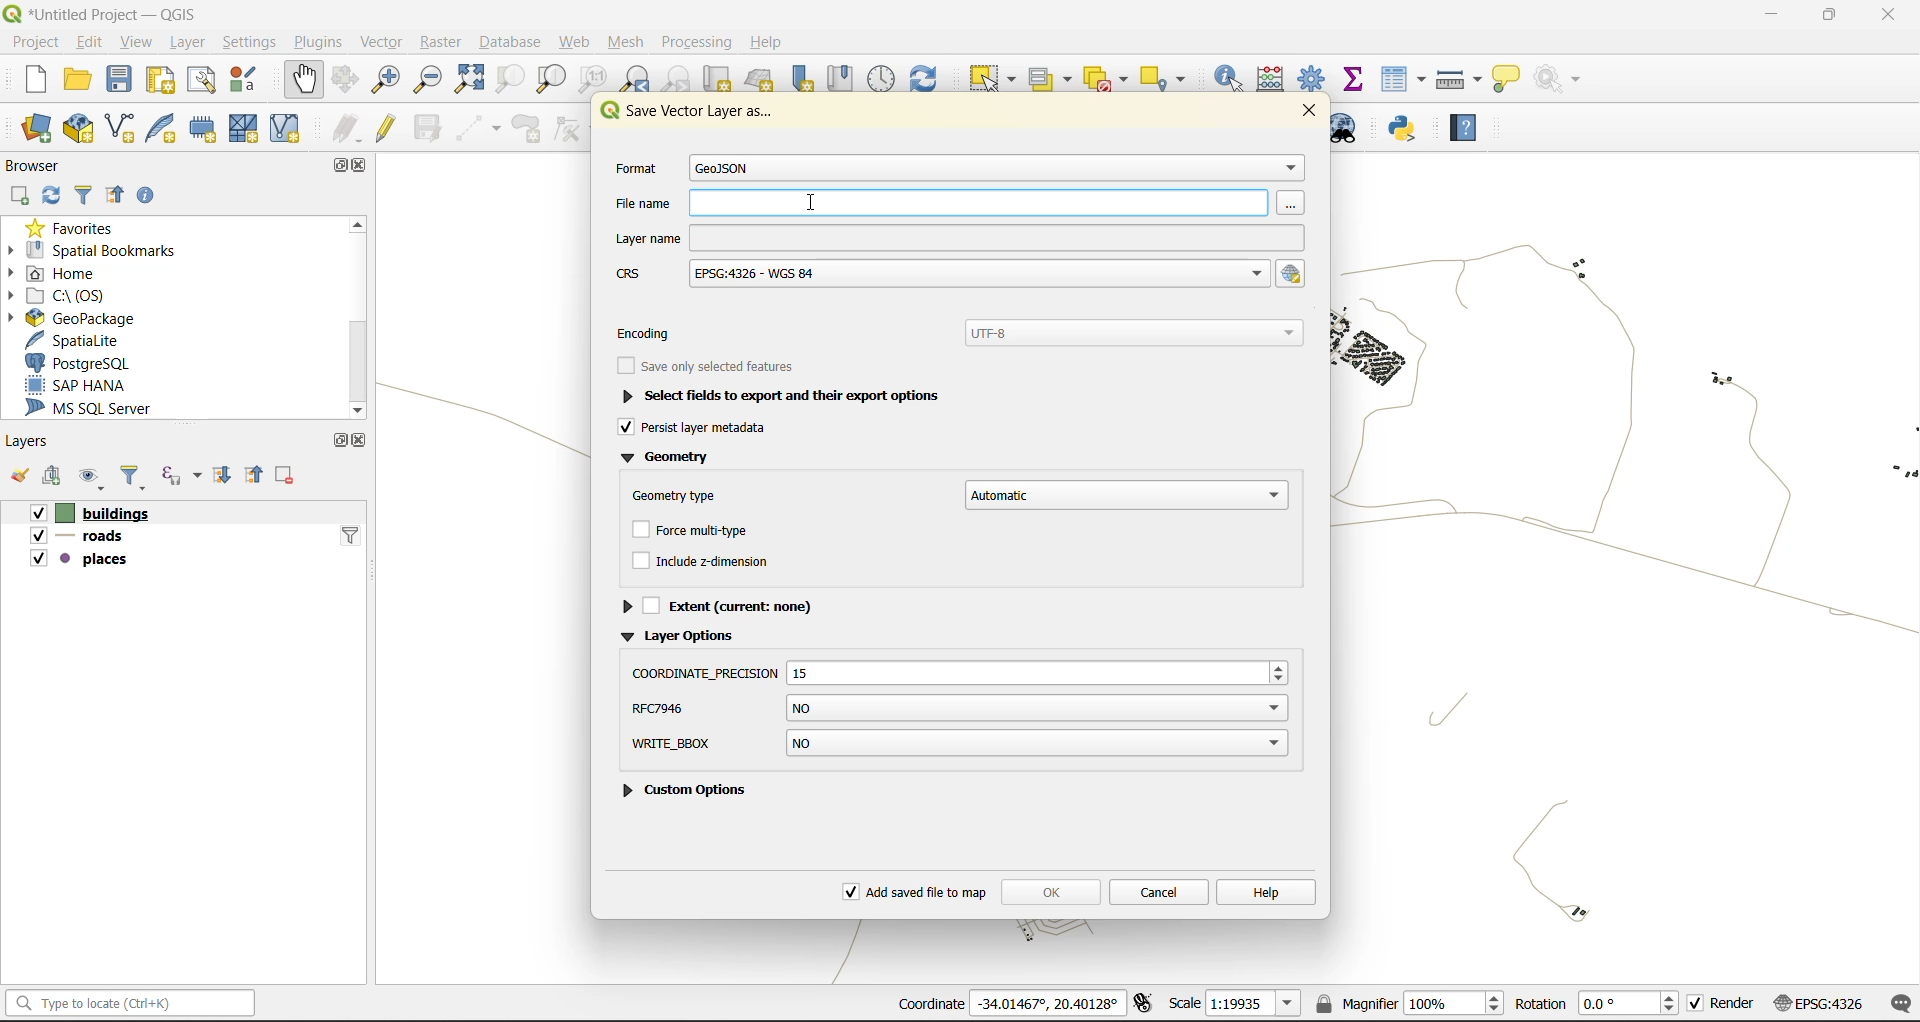 Image resolution: width=1920 pixels, height=1022 pixels. What do you see at coordinates (1050, 889) in the screenshot?
I see `ok` at bounding box center [1050, 889].